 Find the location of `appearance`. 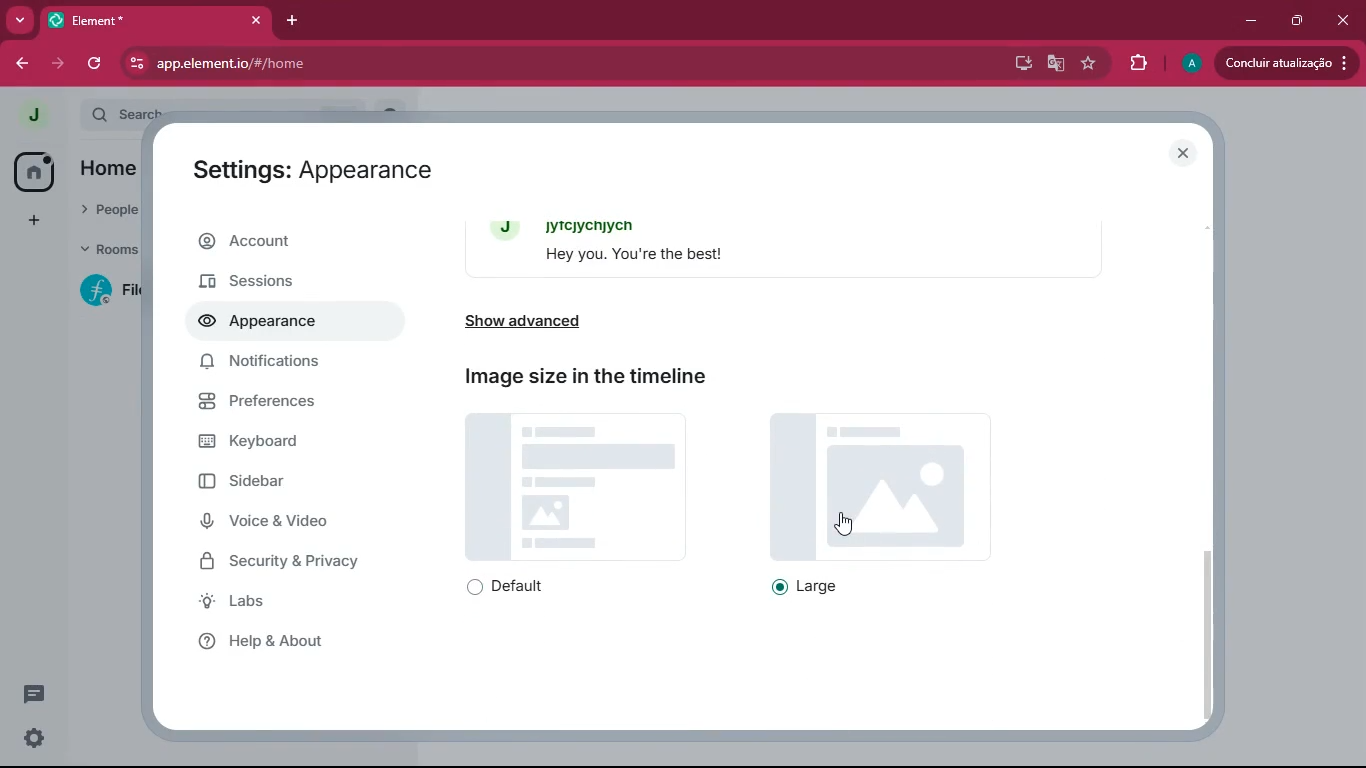

appearance is located at coordinates (266, 324).